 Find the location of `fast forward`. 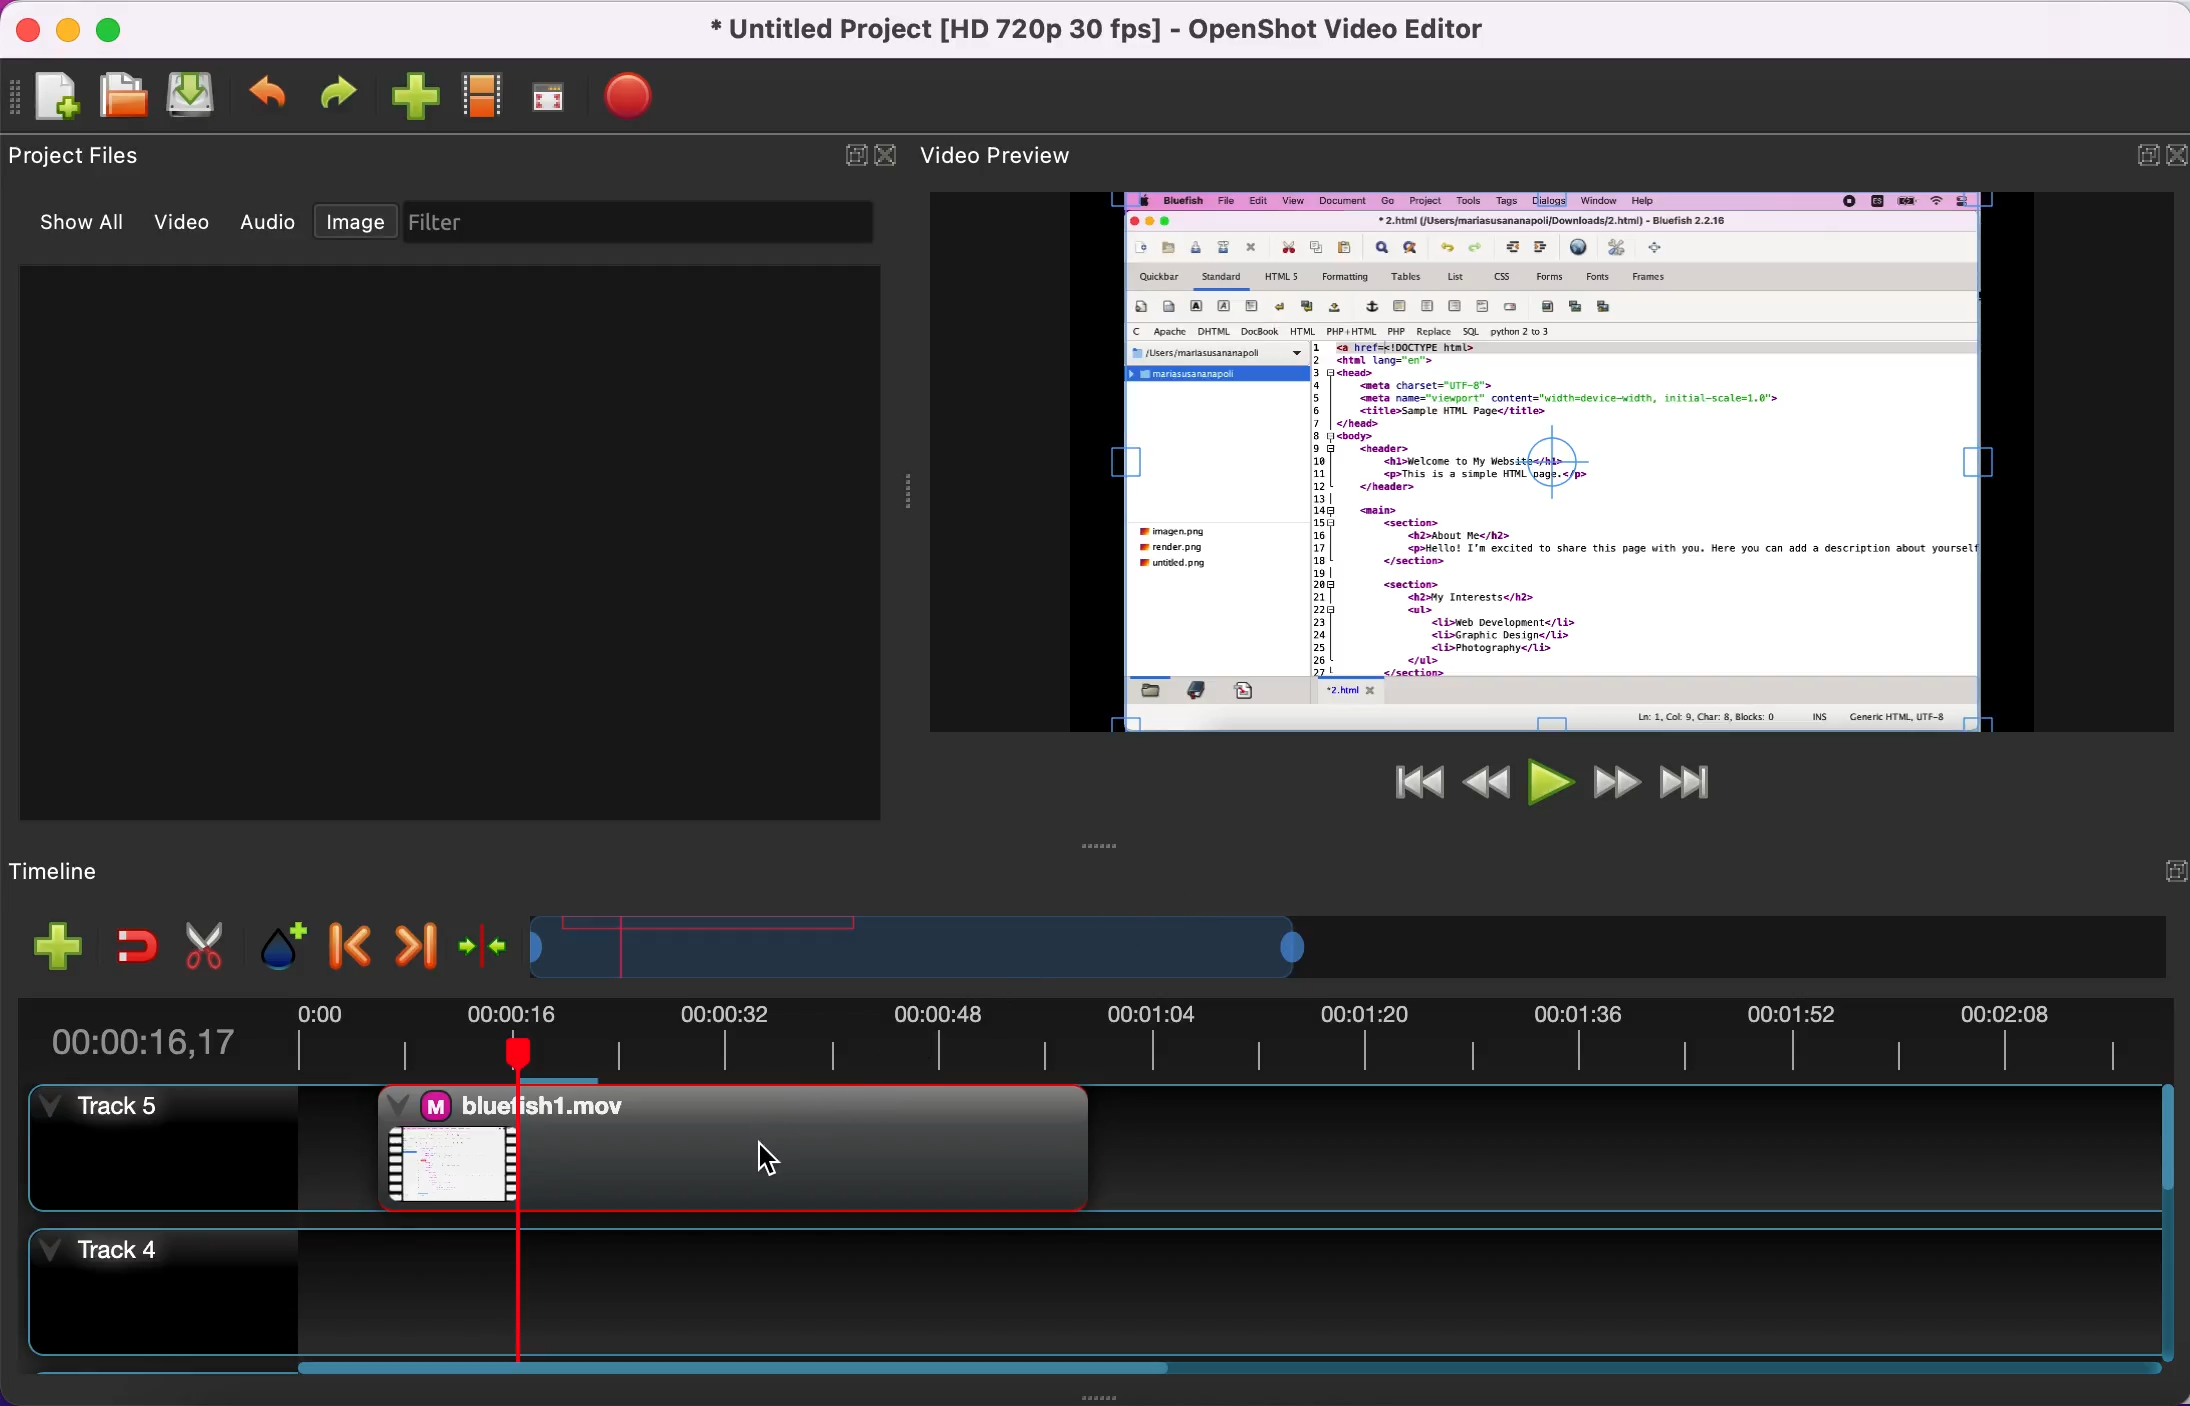

fast forward is located at coordinates (1611, 781).